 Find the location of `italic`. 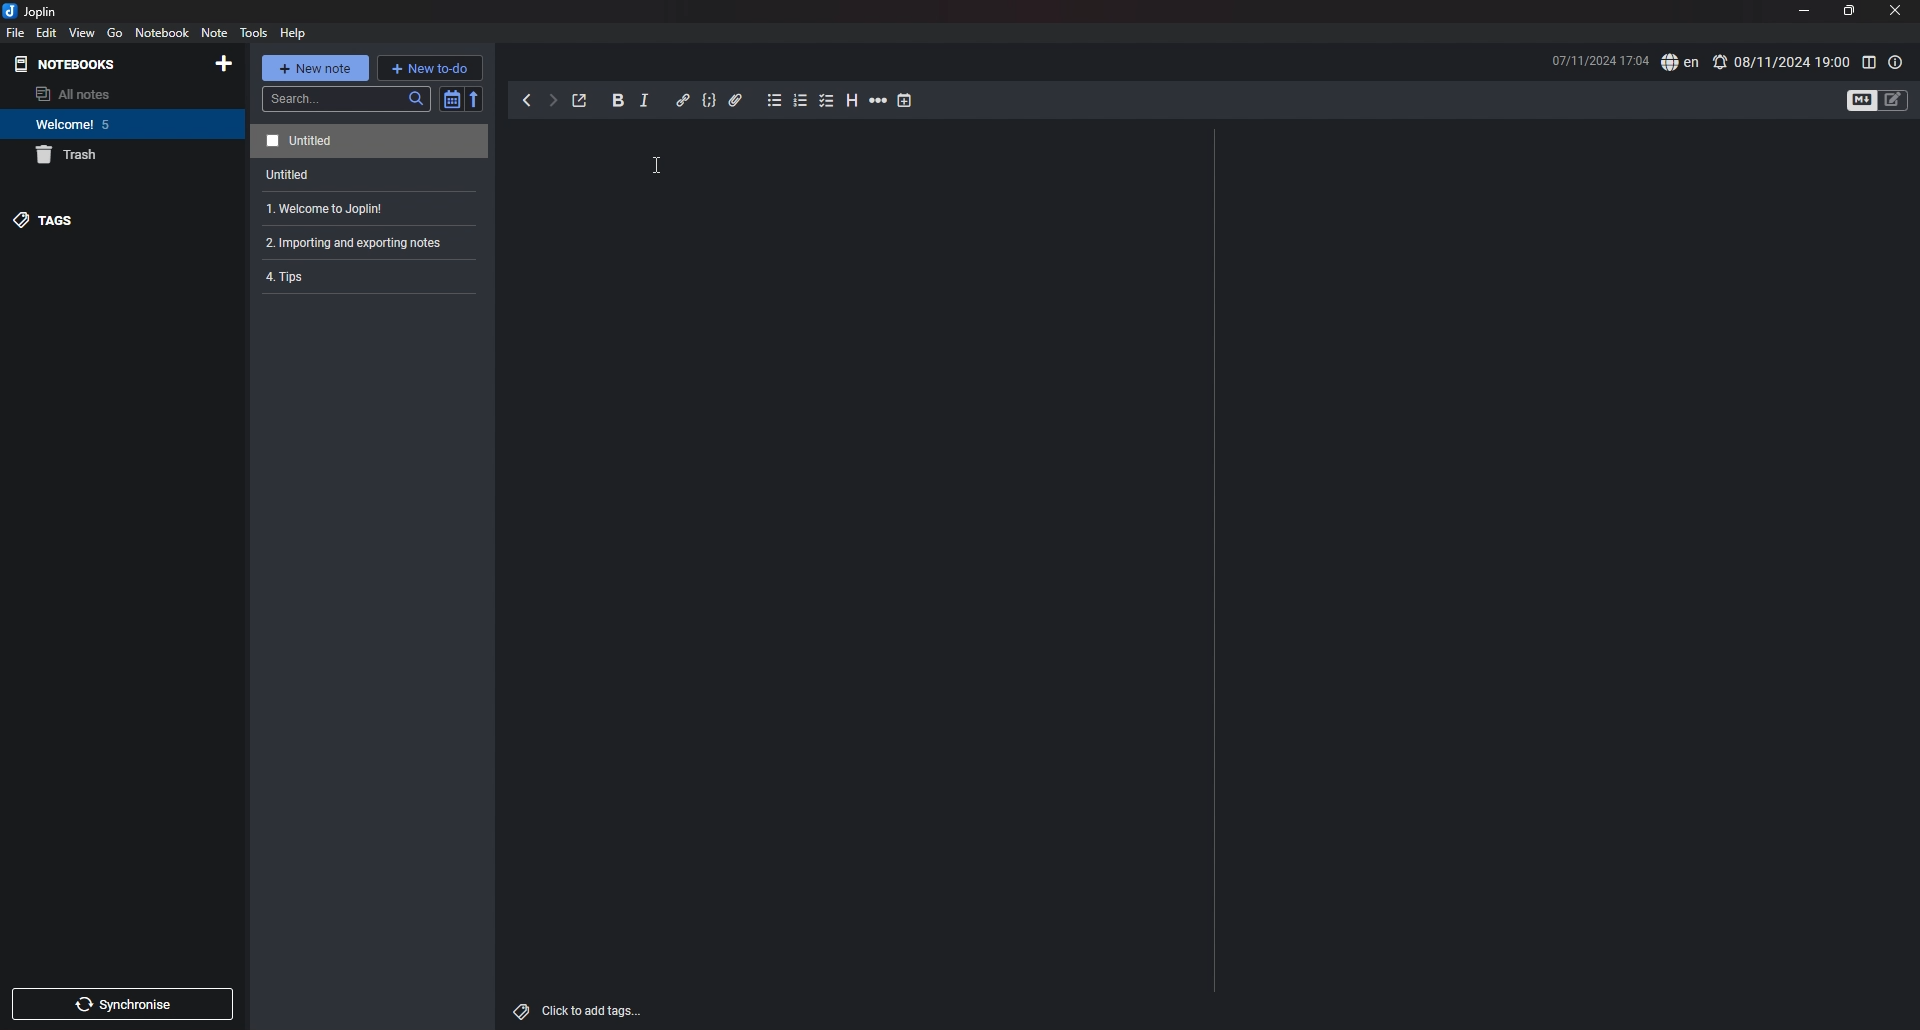

italic is located at coordinates (645, 101).